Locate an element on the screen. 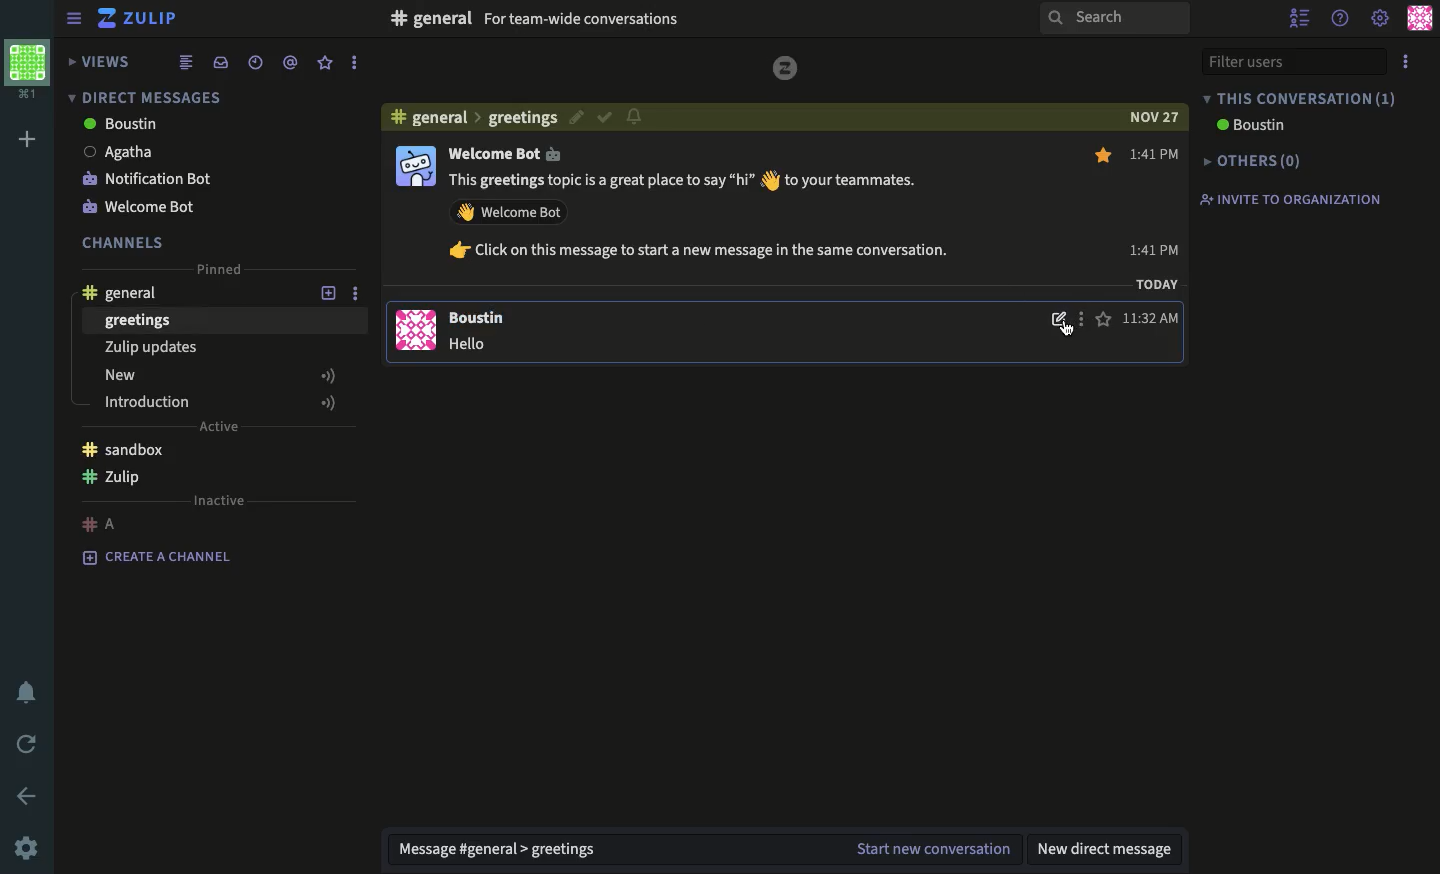  favorite is located at coordinates (1105, 237).